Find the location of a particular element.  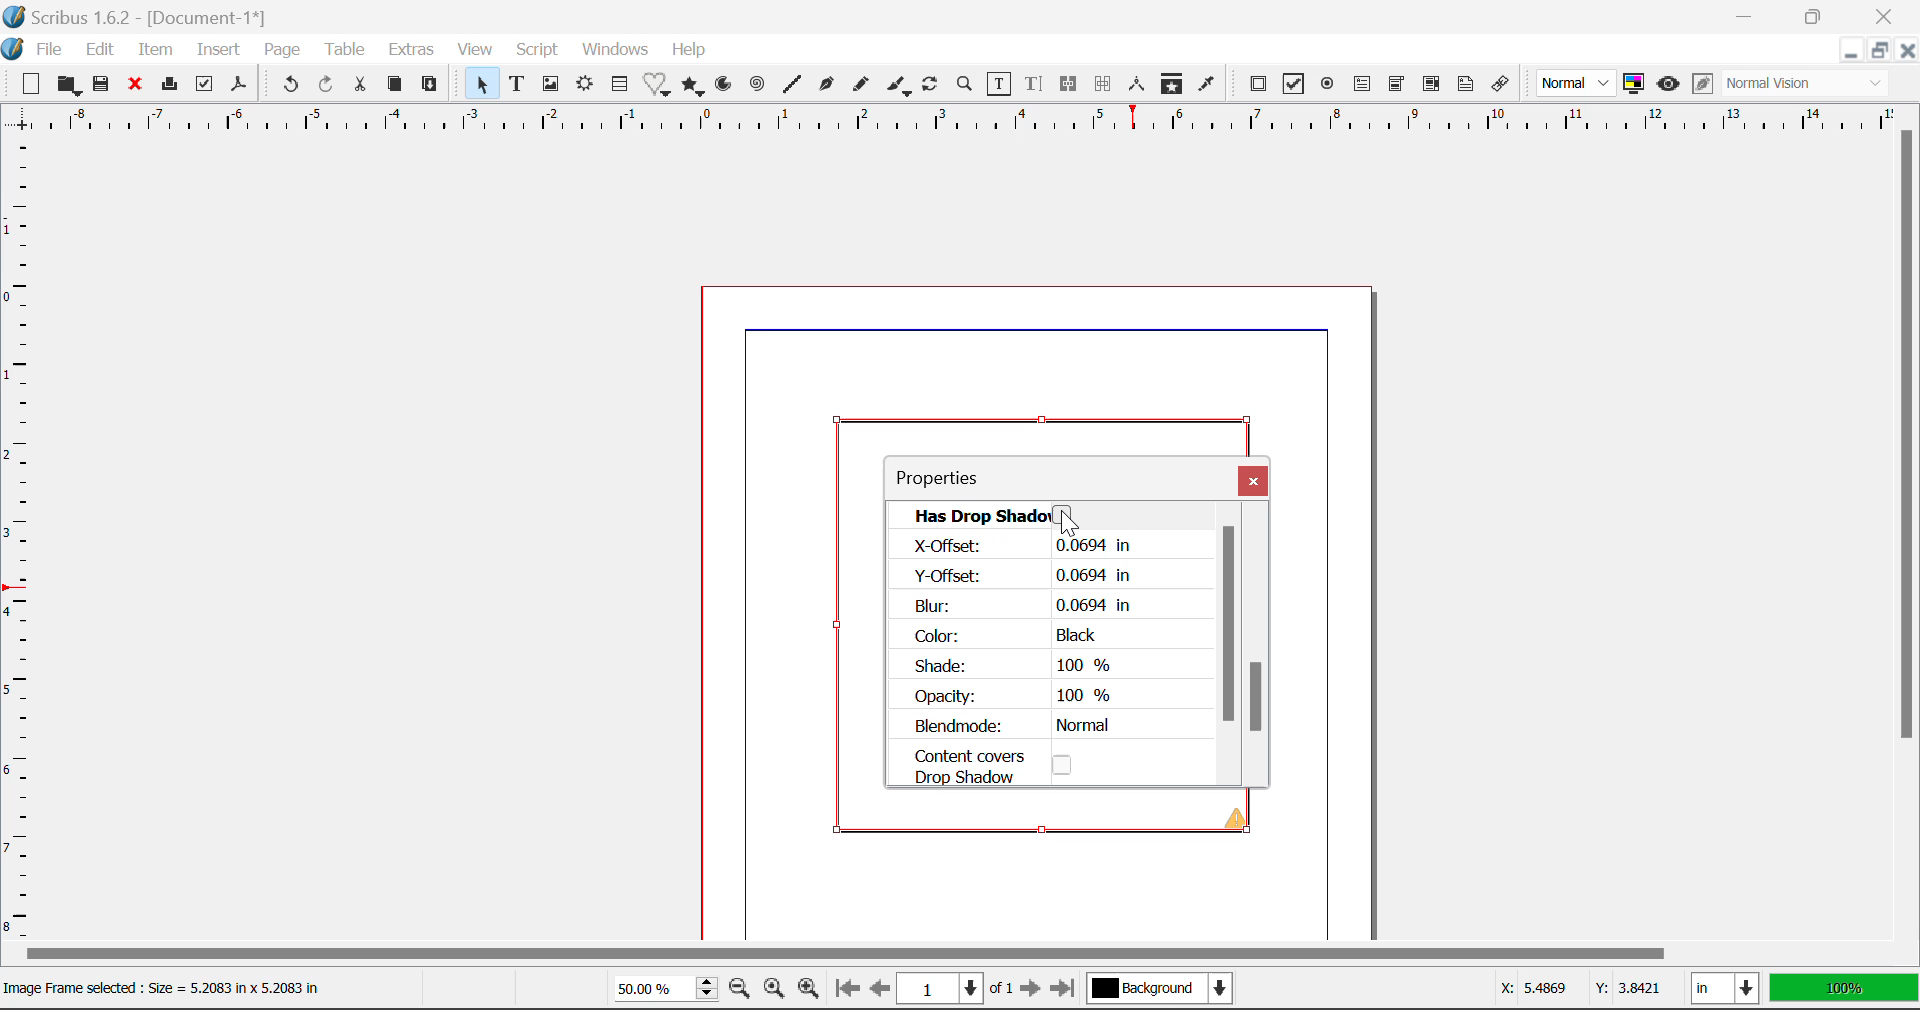

Special Shapes is located at coordinates (660, 87).